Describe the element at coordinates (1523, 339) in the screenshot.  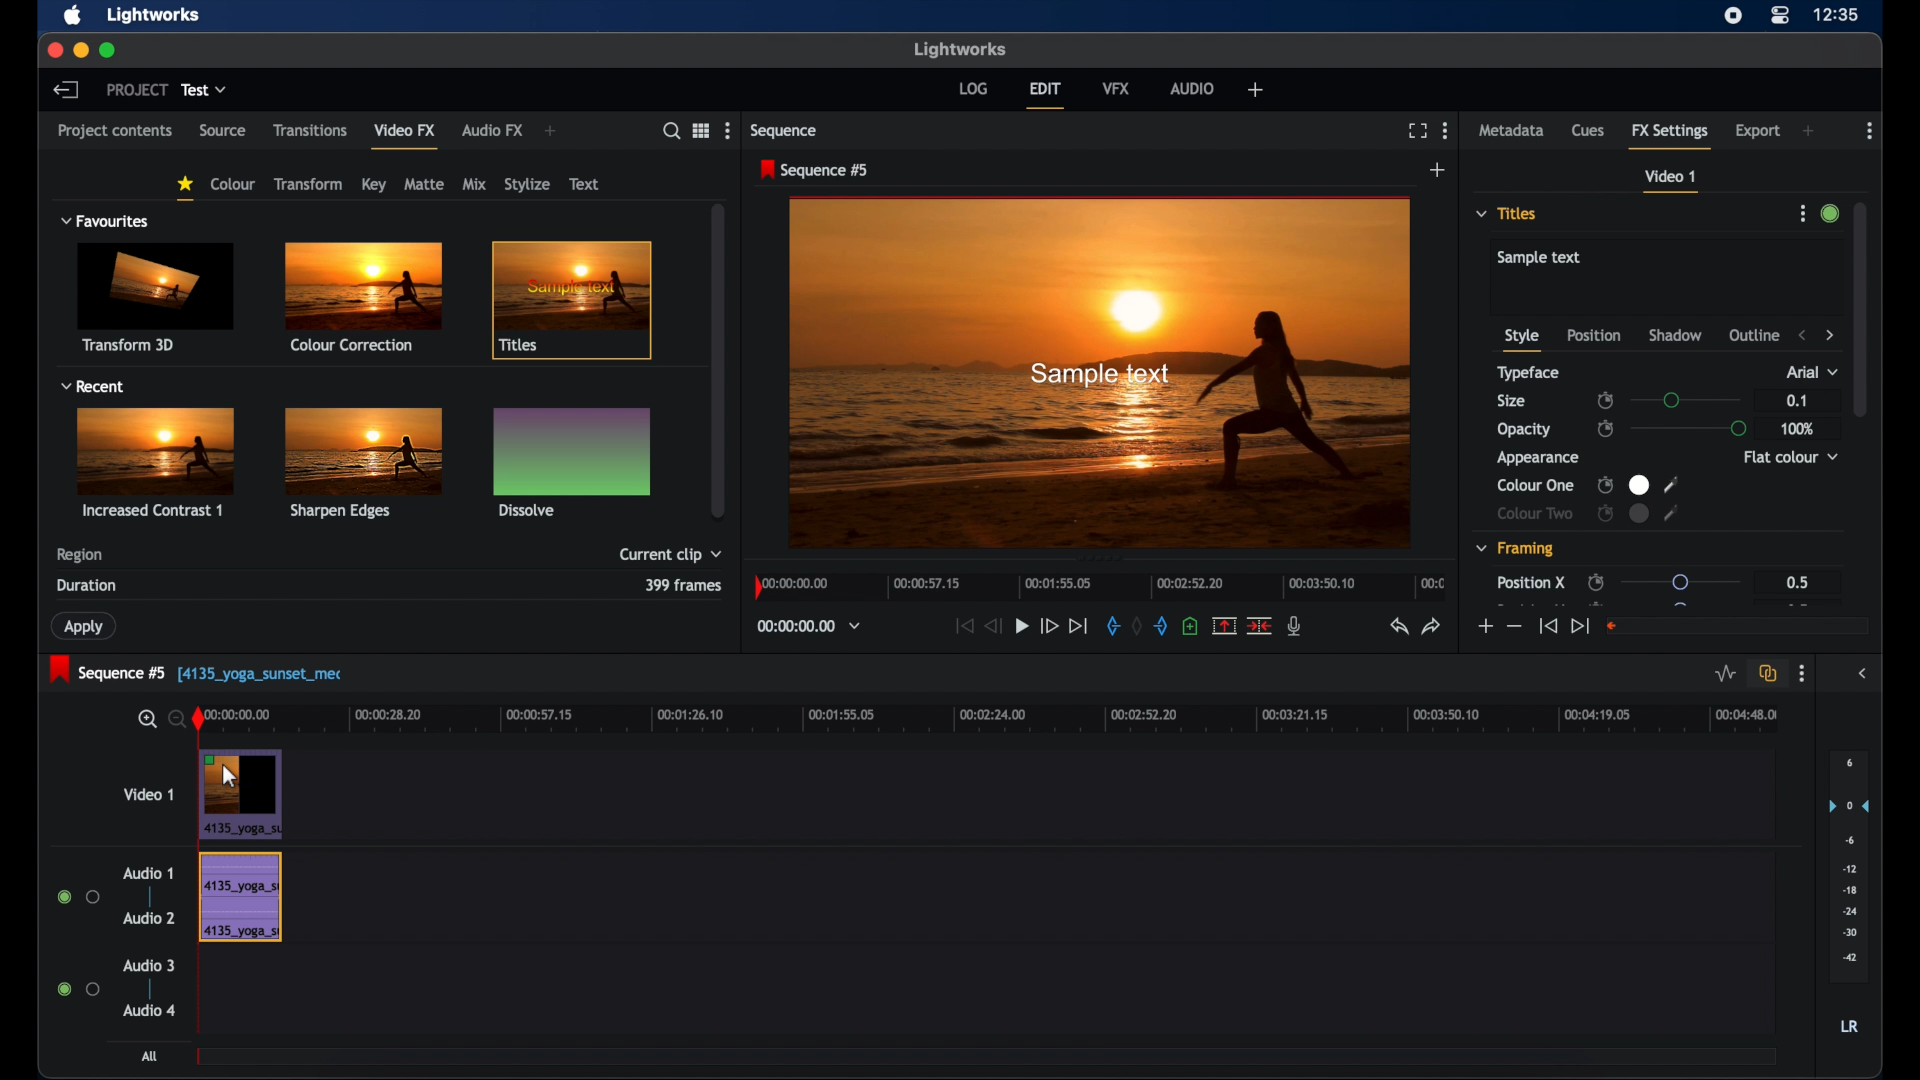
I see `style` at that location.